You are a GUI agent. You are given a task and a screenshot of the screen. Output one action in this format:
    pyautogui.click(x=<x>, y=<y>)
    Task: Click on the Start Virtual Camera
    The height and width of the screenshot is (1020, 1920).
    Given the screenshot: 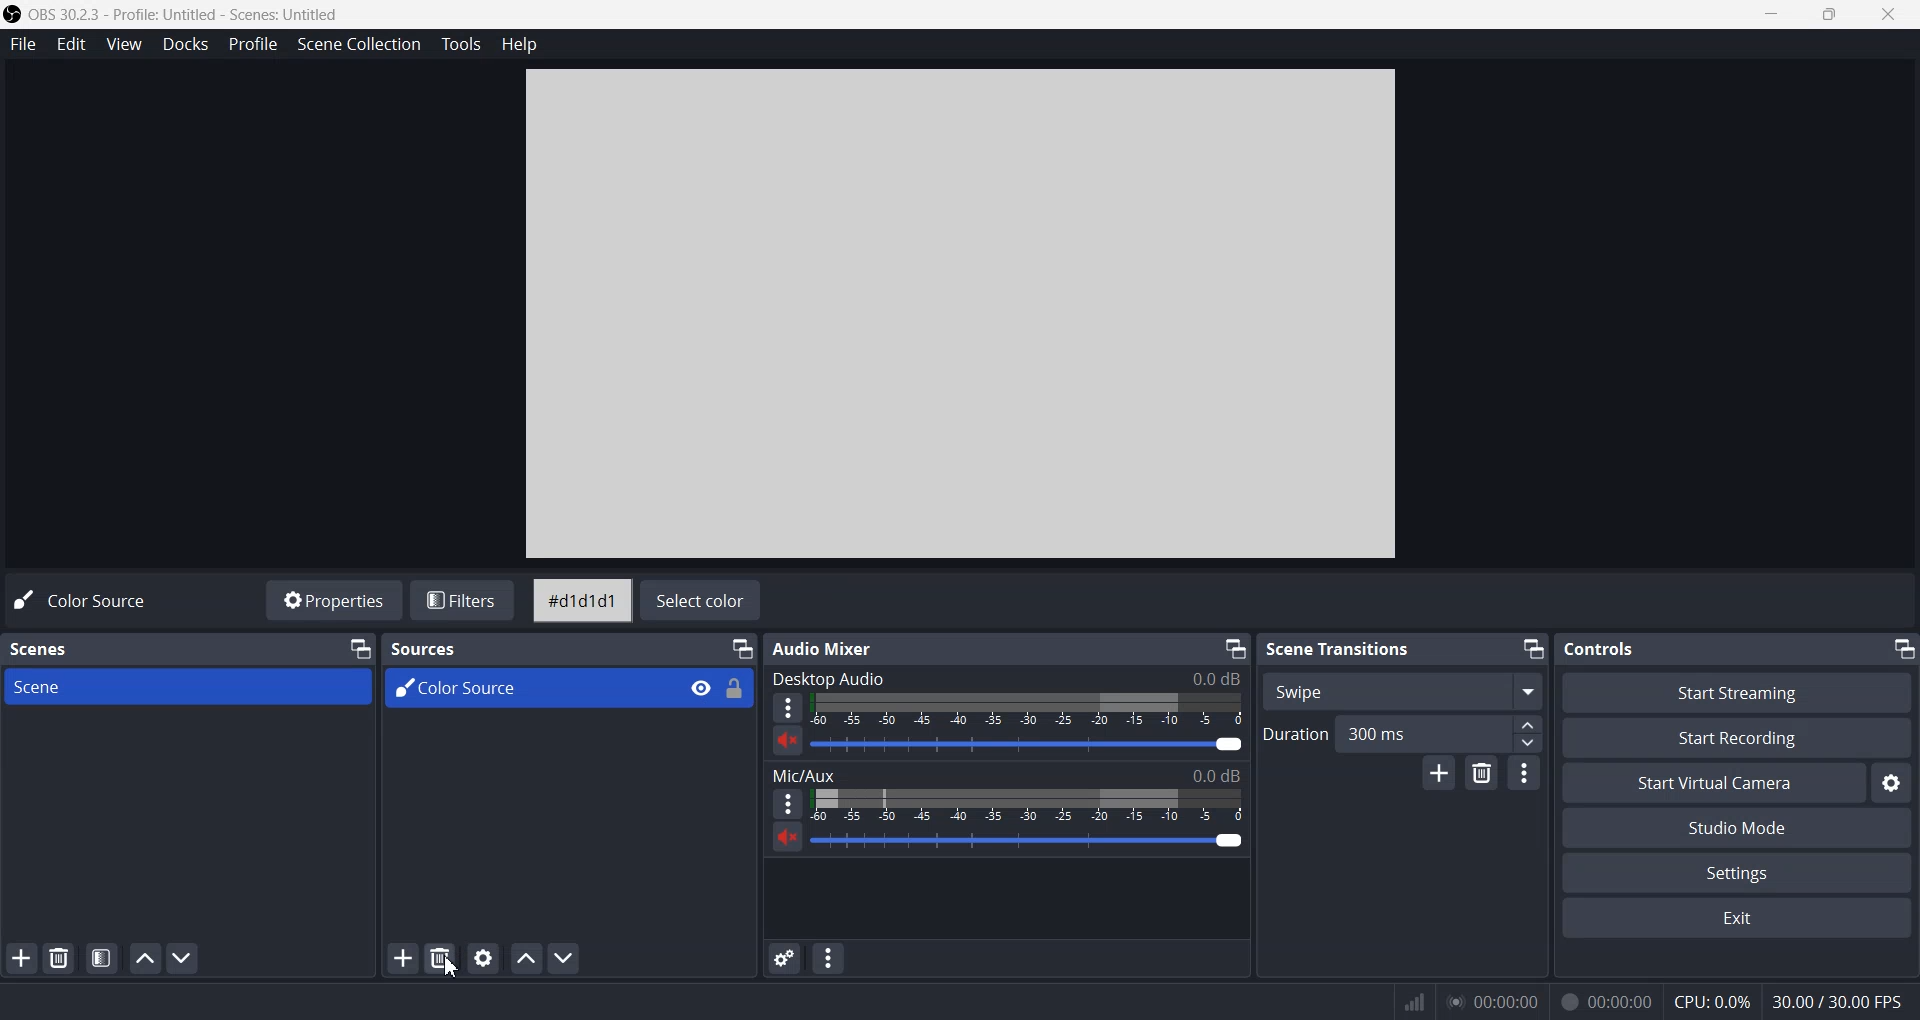 What is the action you would take?
    pyautogui.click(x=1710, y=784)
    